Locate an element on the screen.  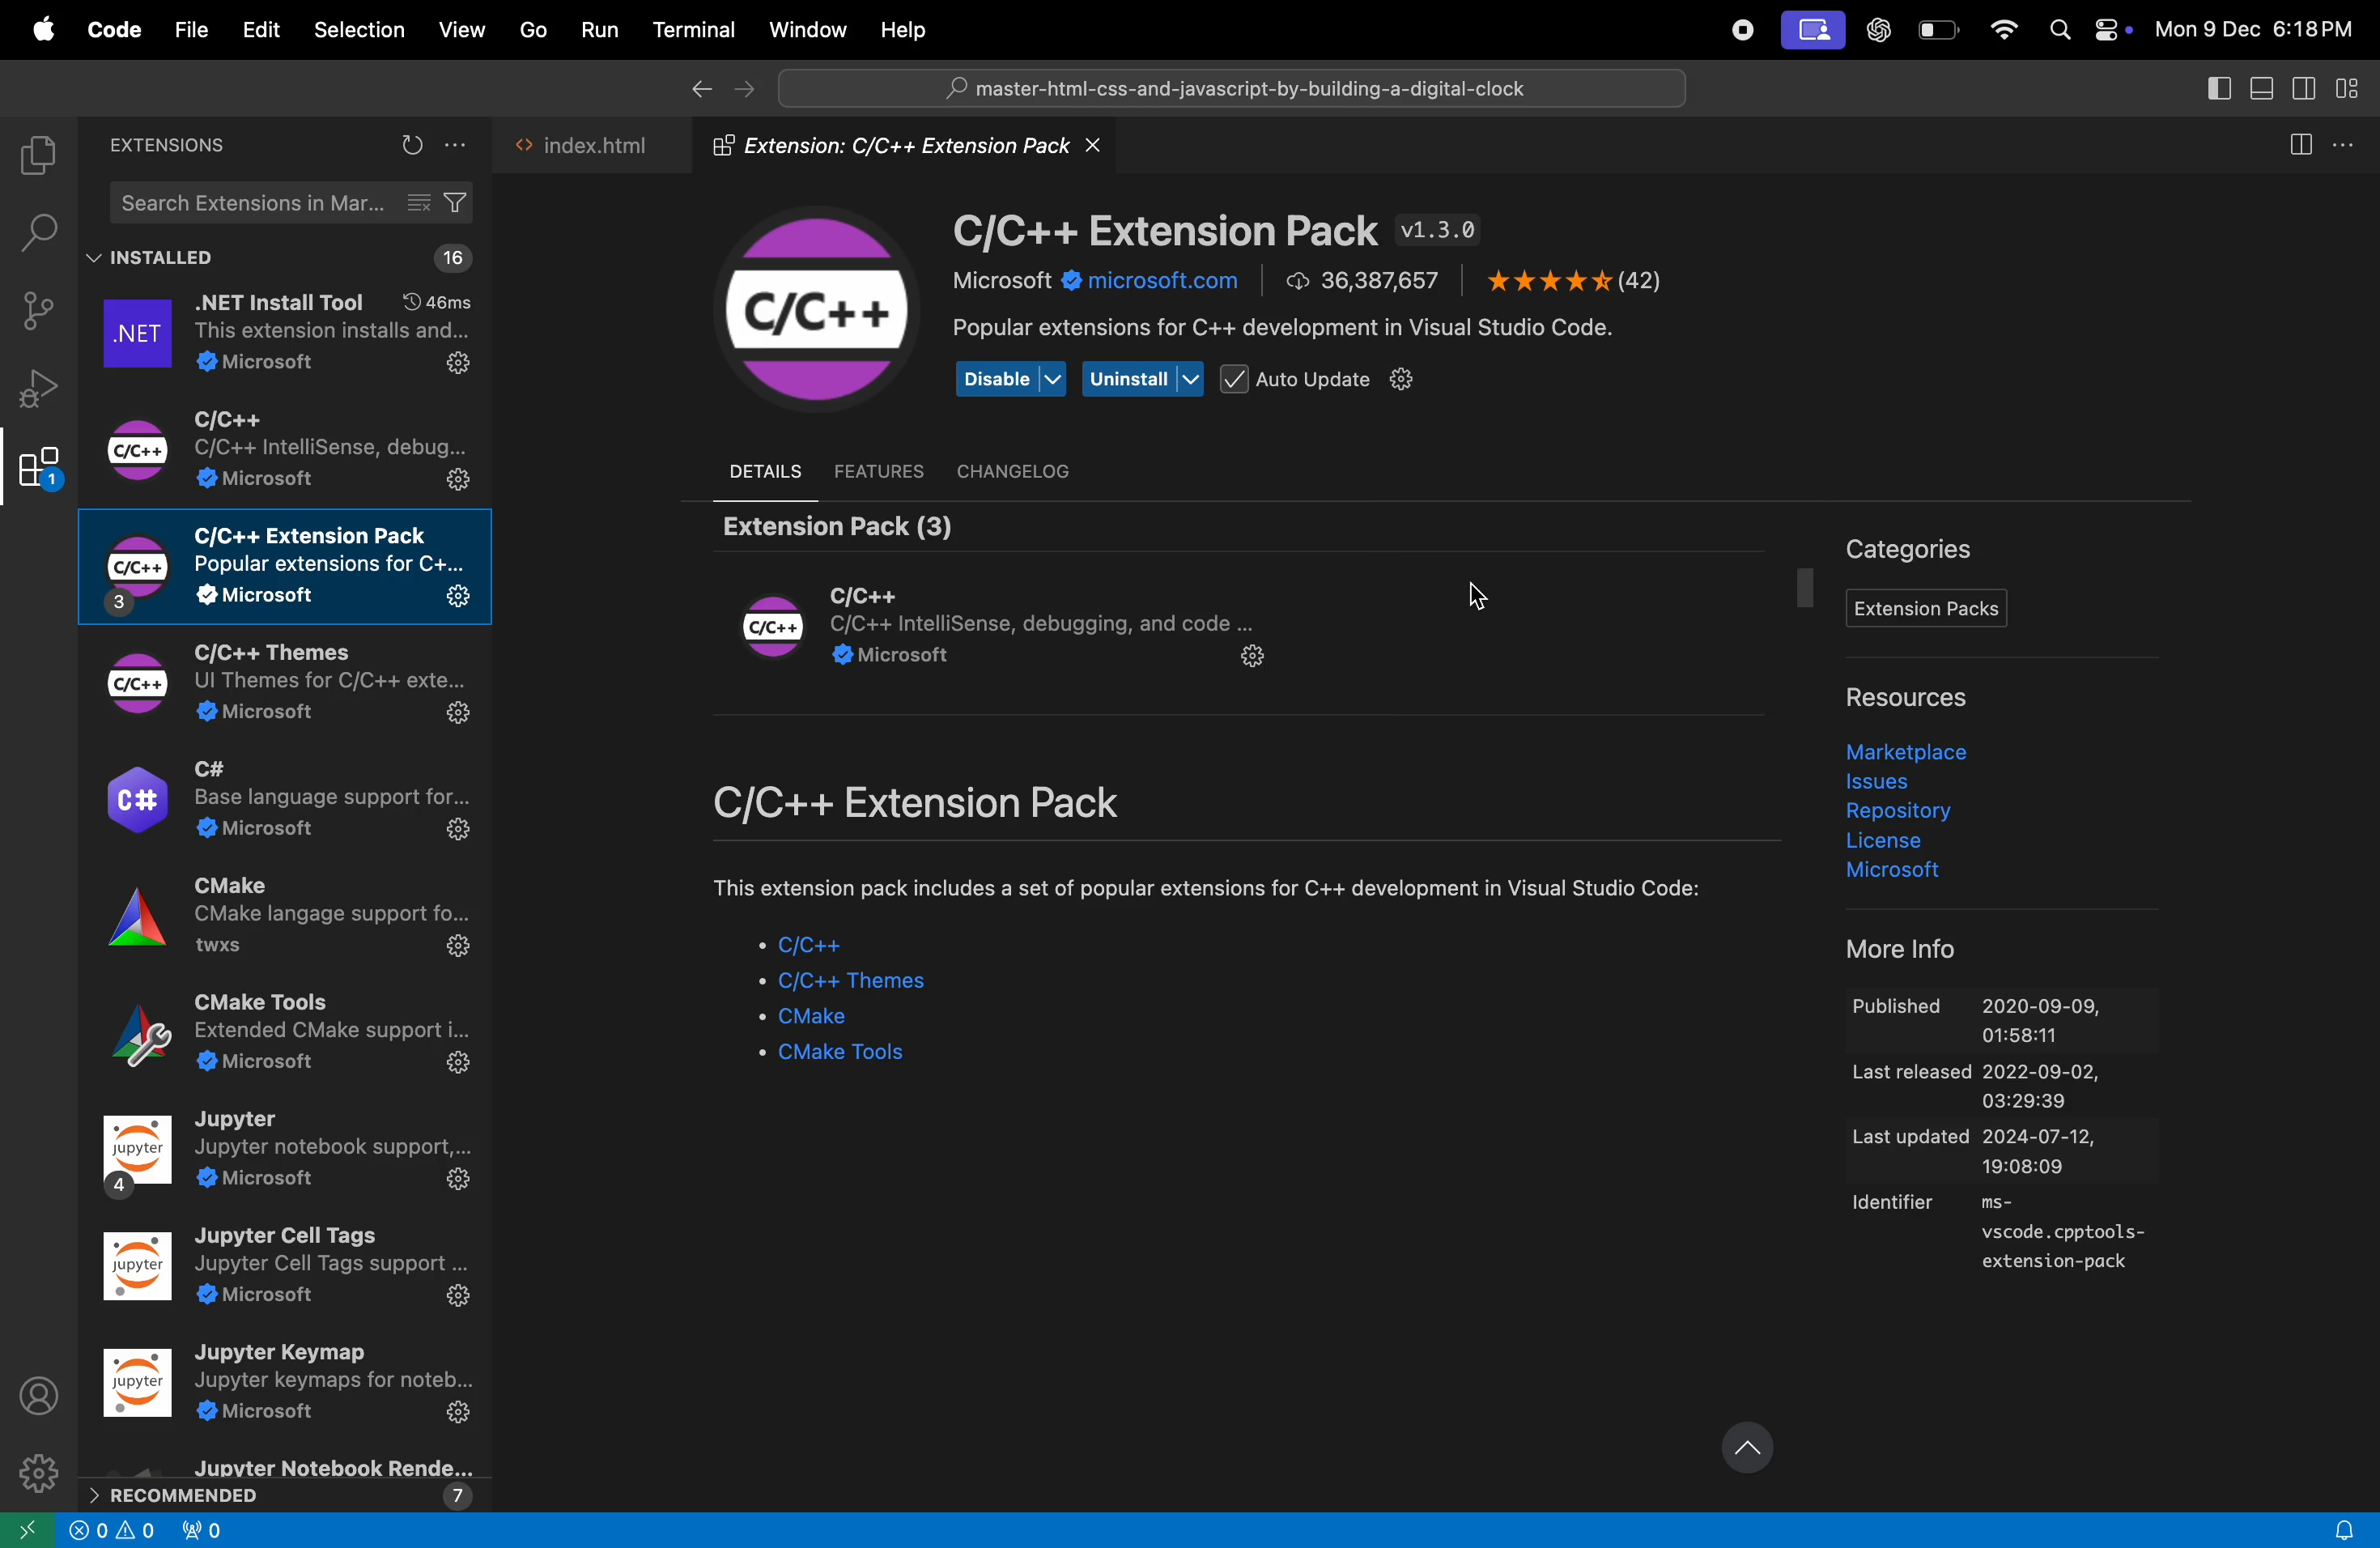
go back is located at coordinates (25, 1530).